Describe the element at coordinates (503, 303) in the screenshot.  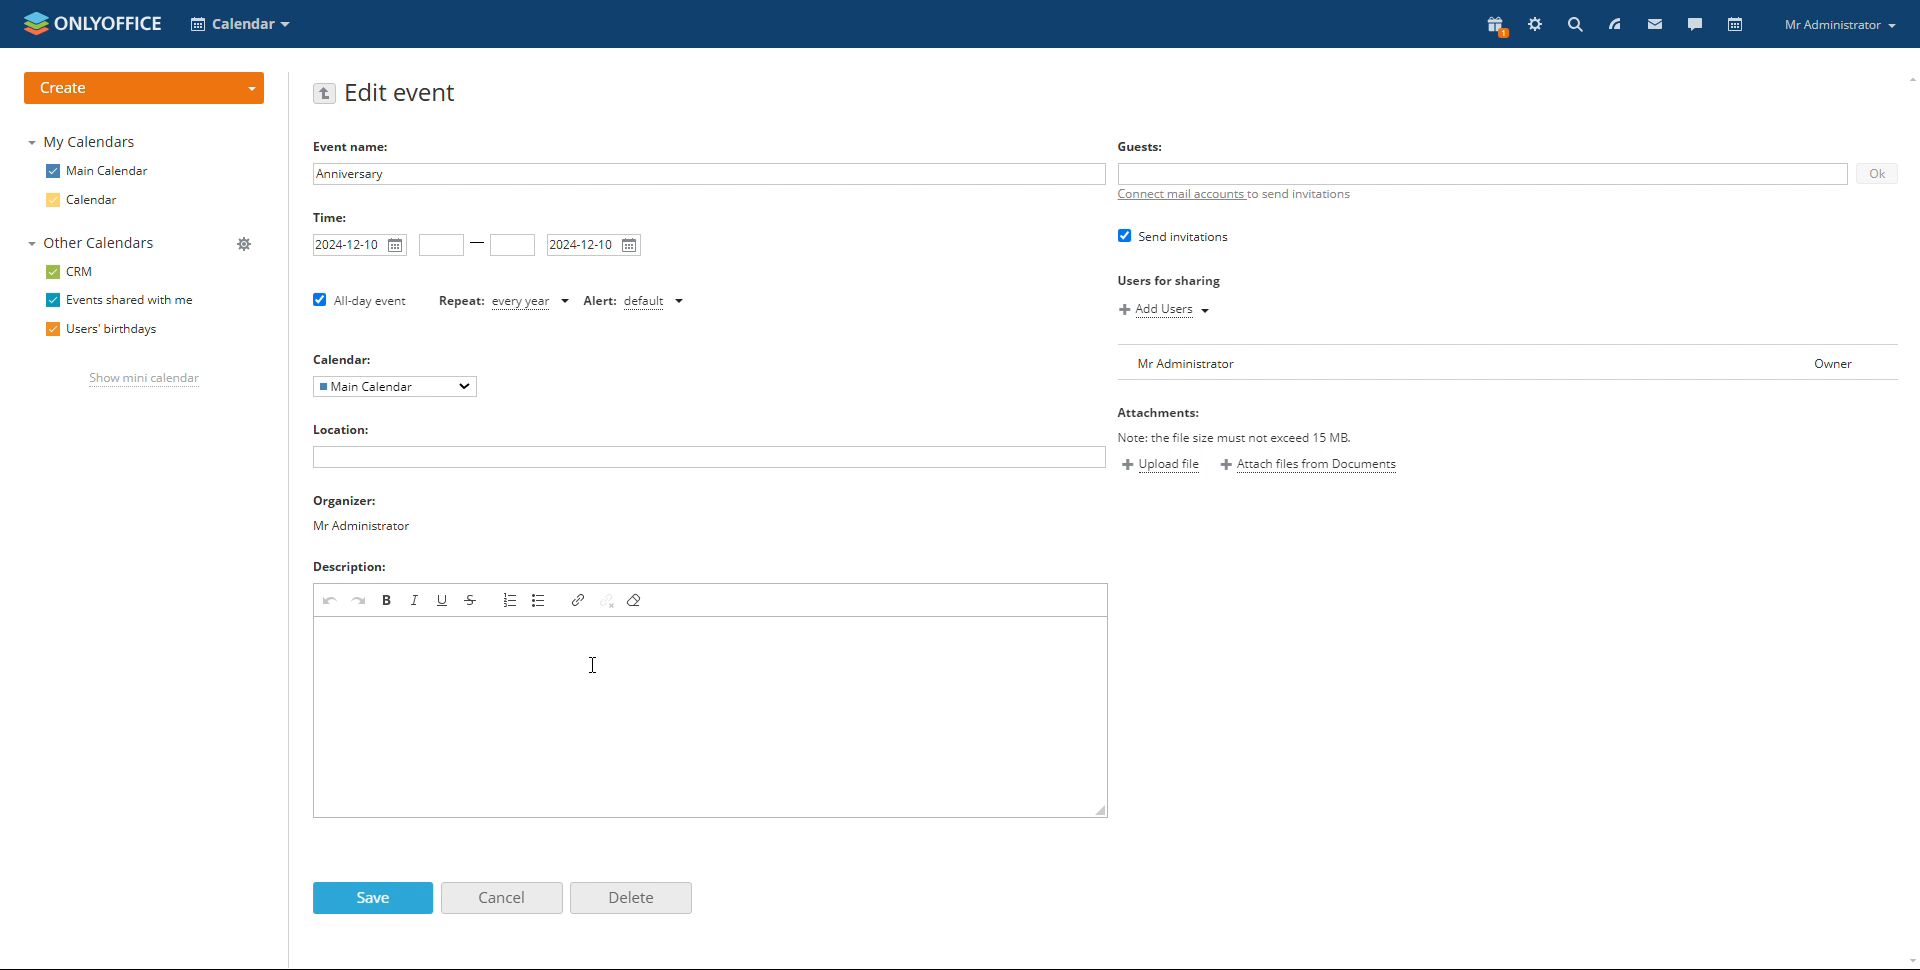
I see `event repetition` at that location.